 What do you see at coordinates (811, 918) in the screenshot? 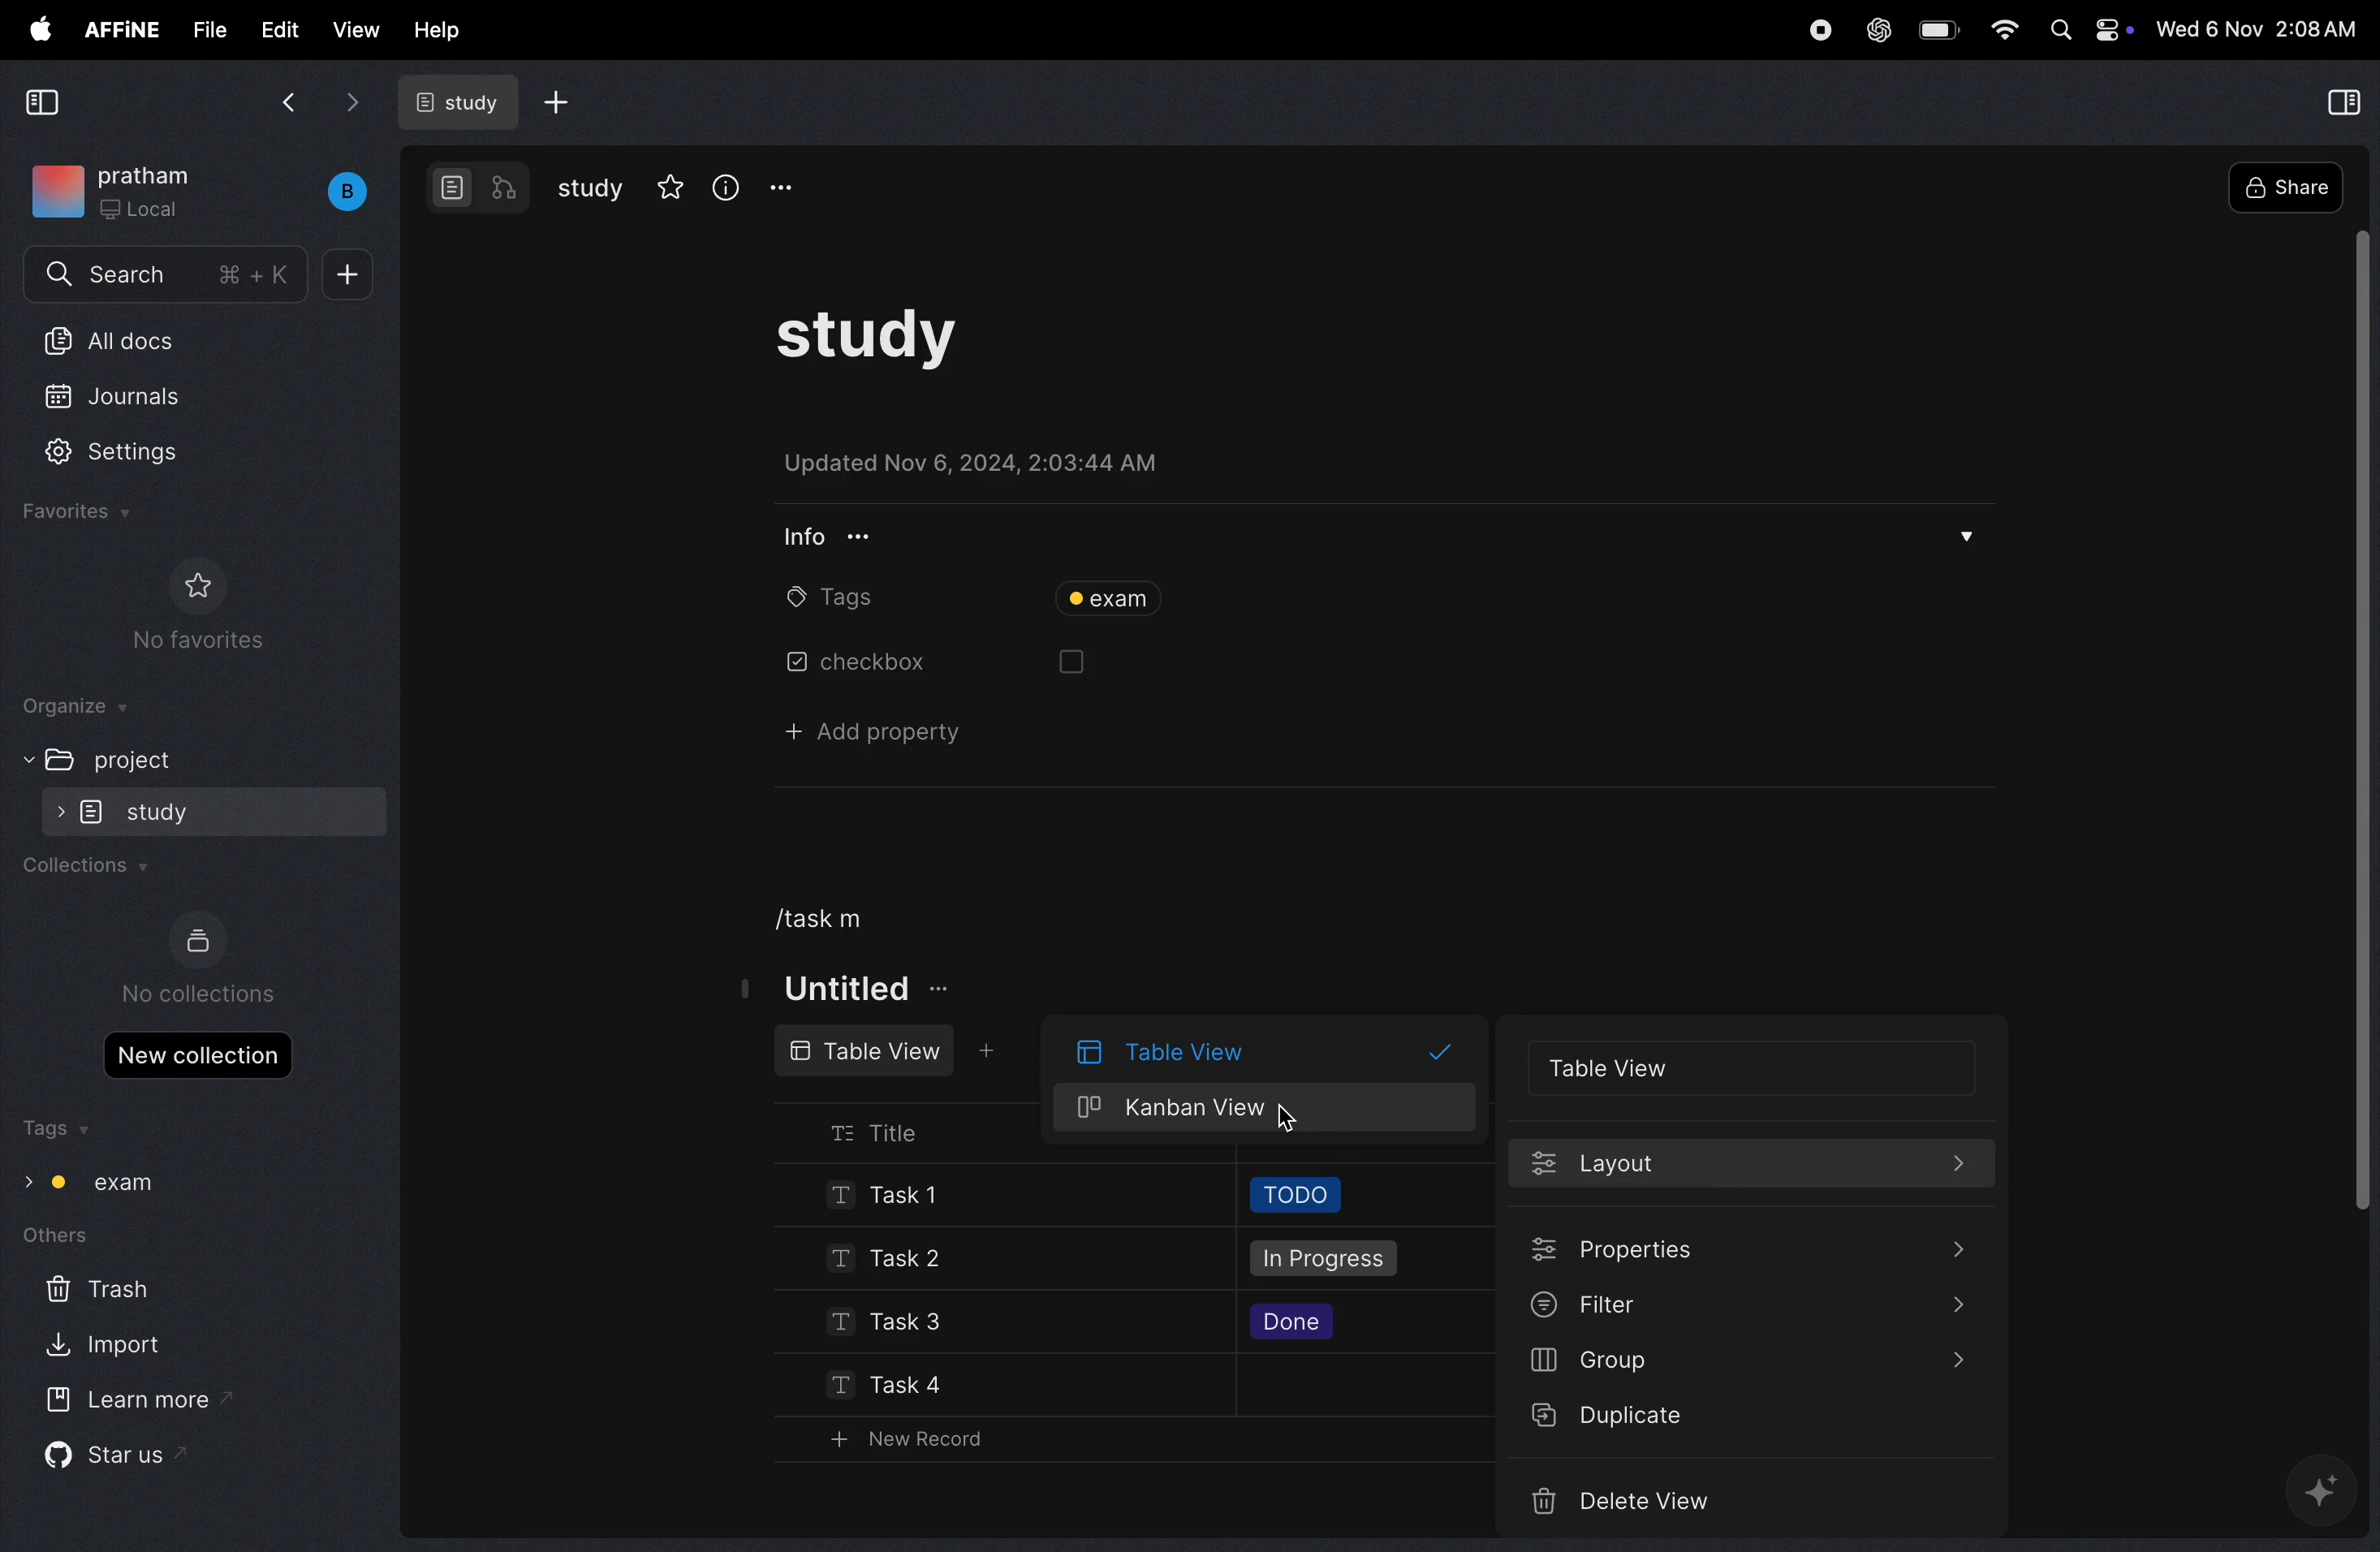
I see `/task m` at bounding box center [811, 918].